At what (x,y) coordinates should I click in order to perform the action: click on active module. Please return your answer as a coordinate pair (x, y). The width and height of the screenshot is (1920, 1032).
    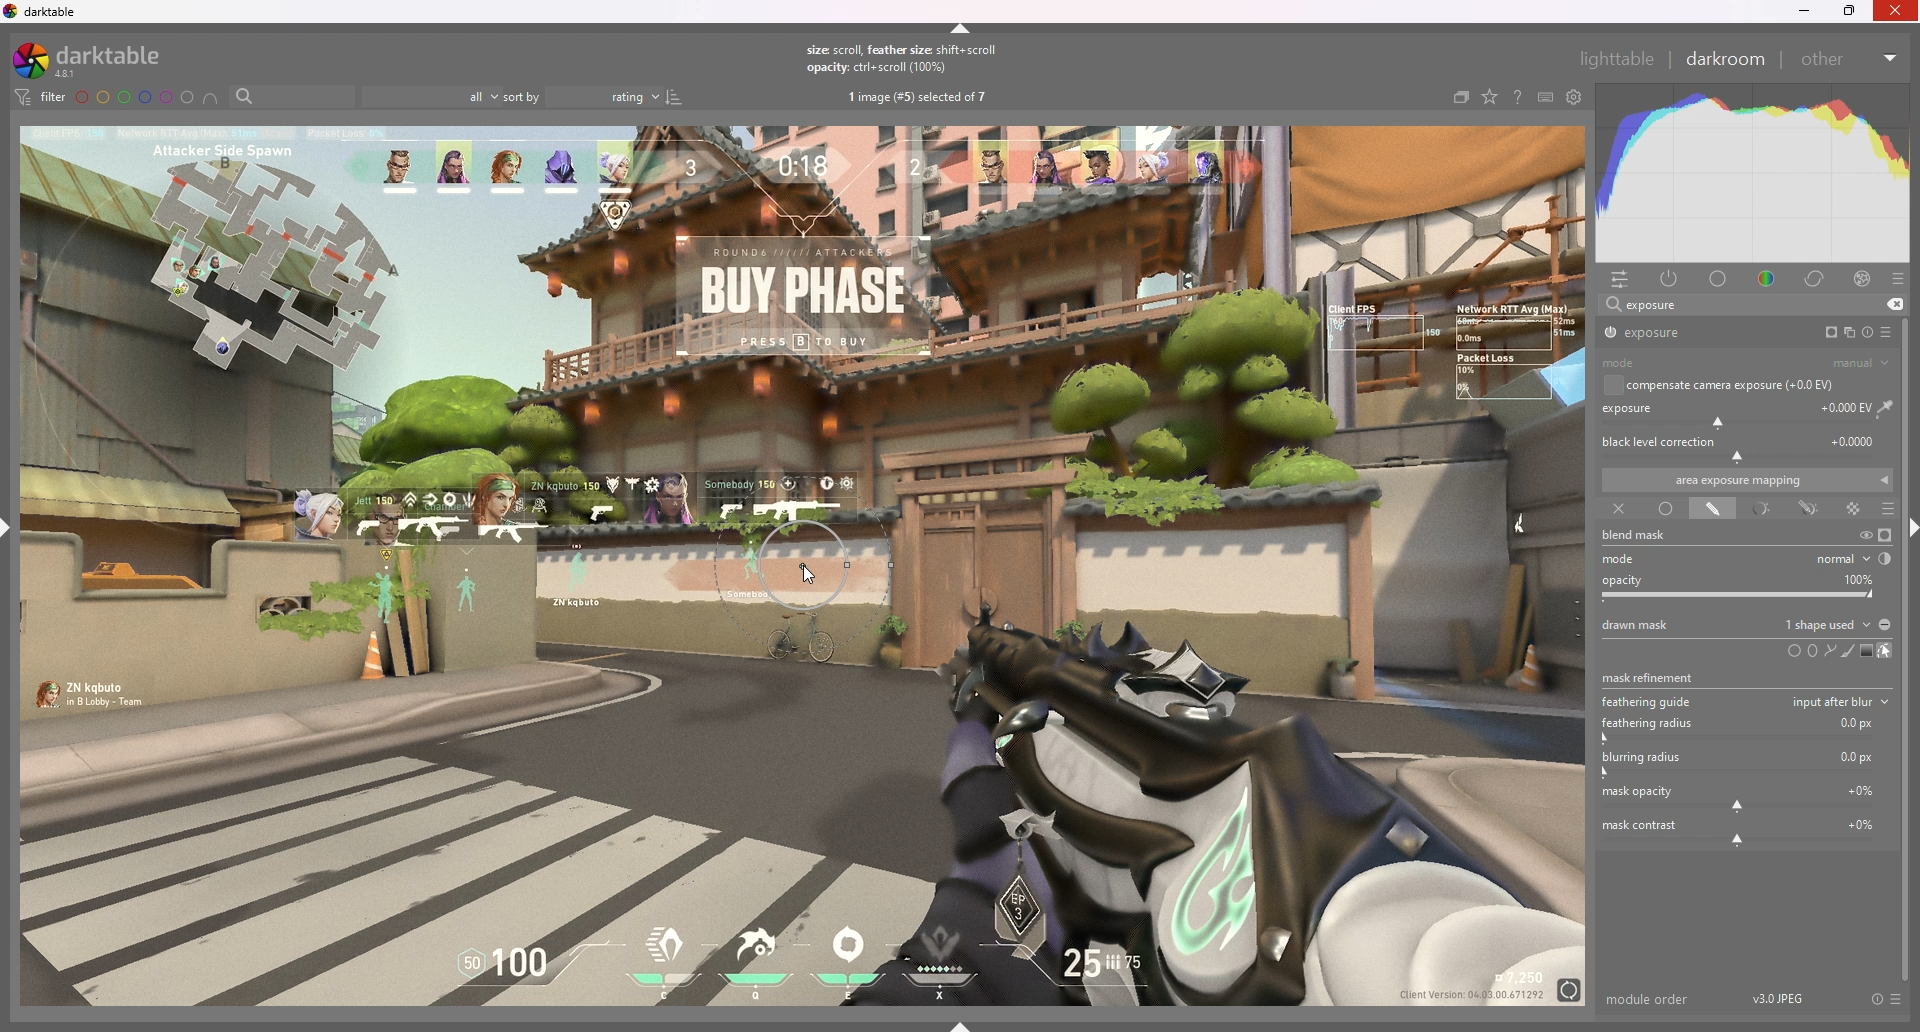
    Looking at the image, I should click on (1672, 280).